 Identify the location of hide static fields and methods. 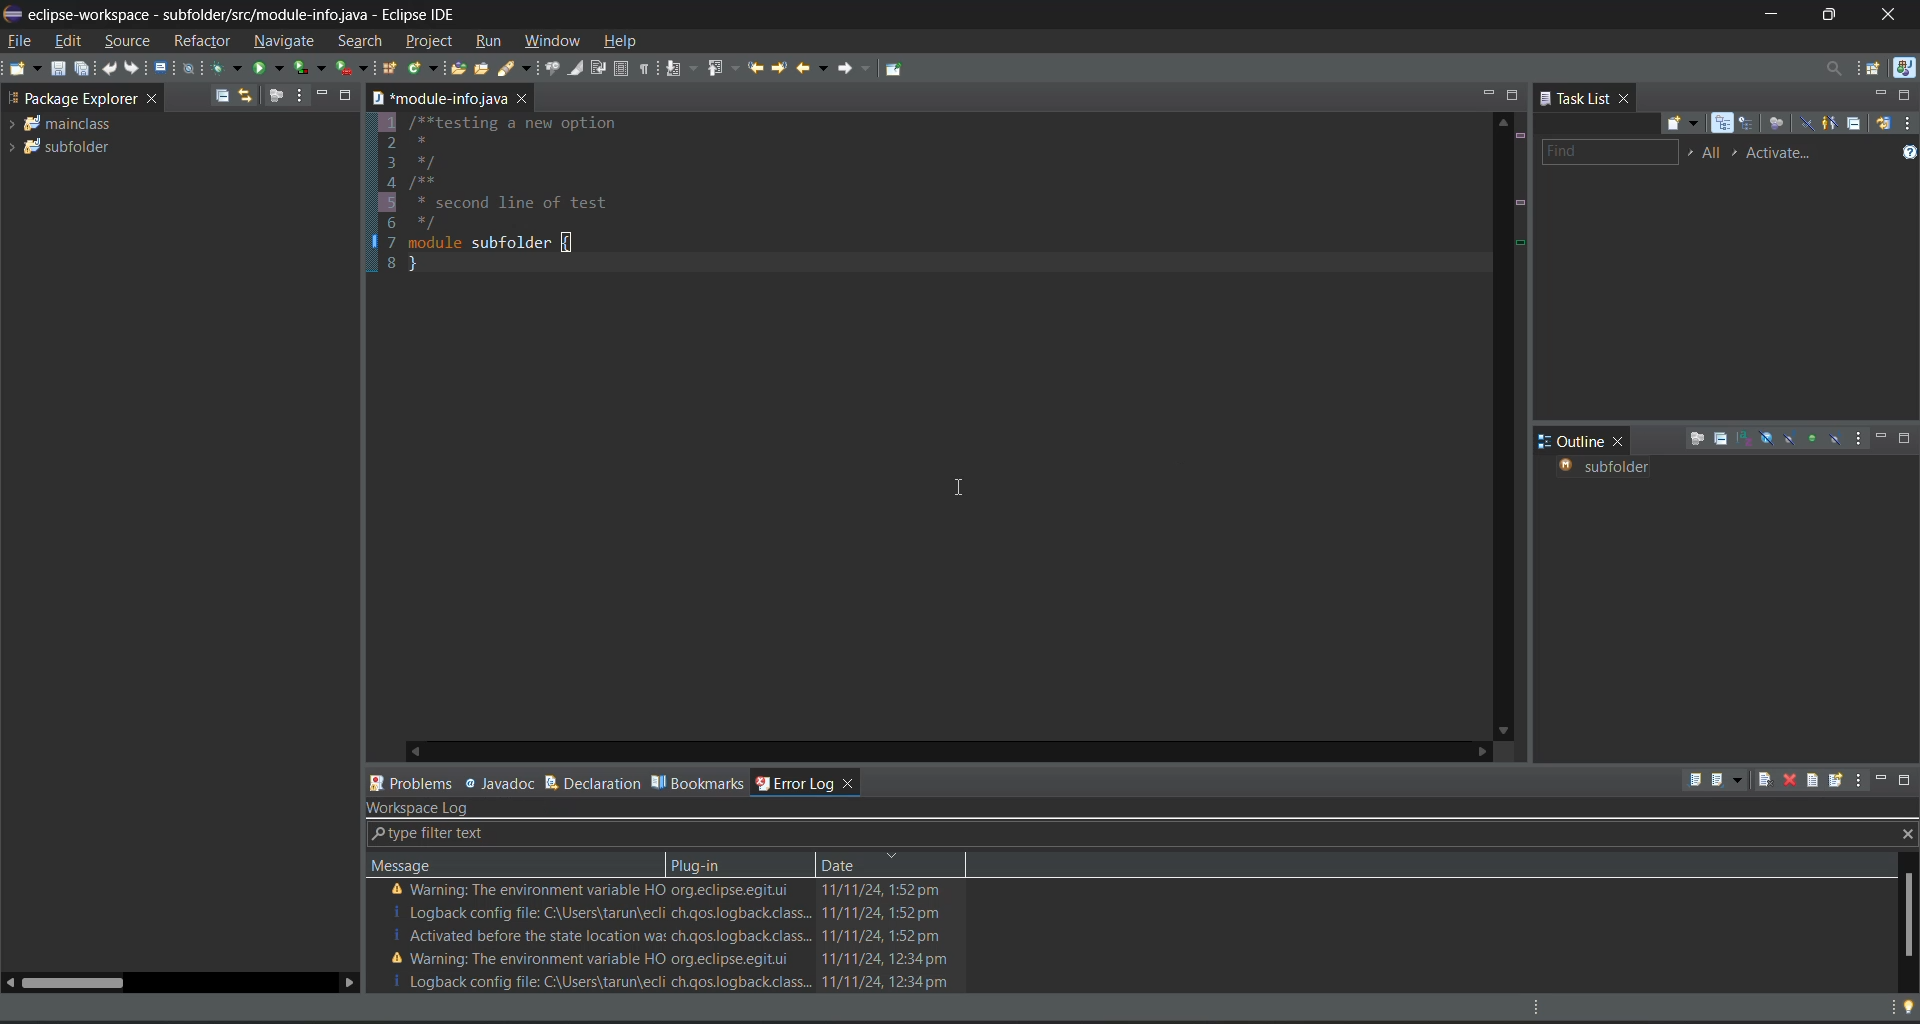
(1788, 439).